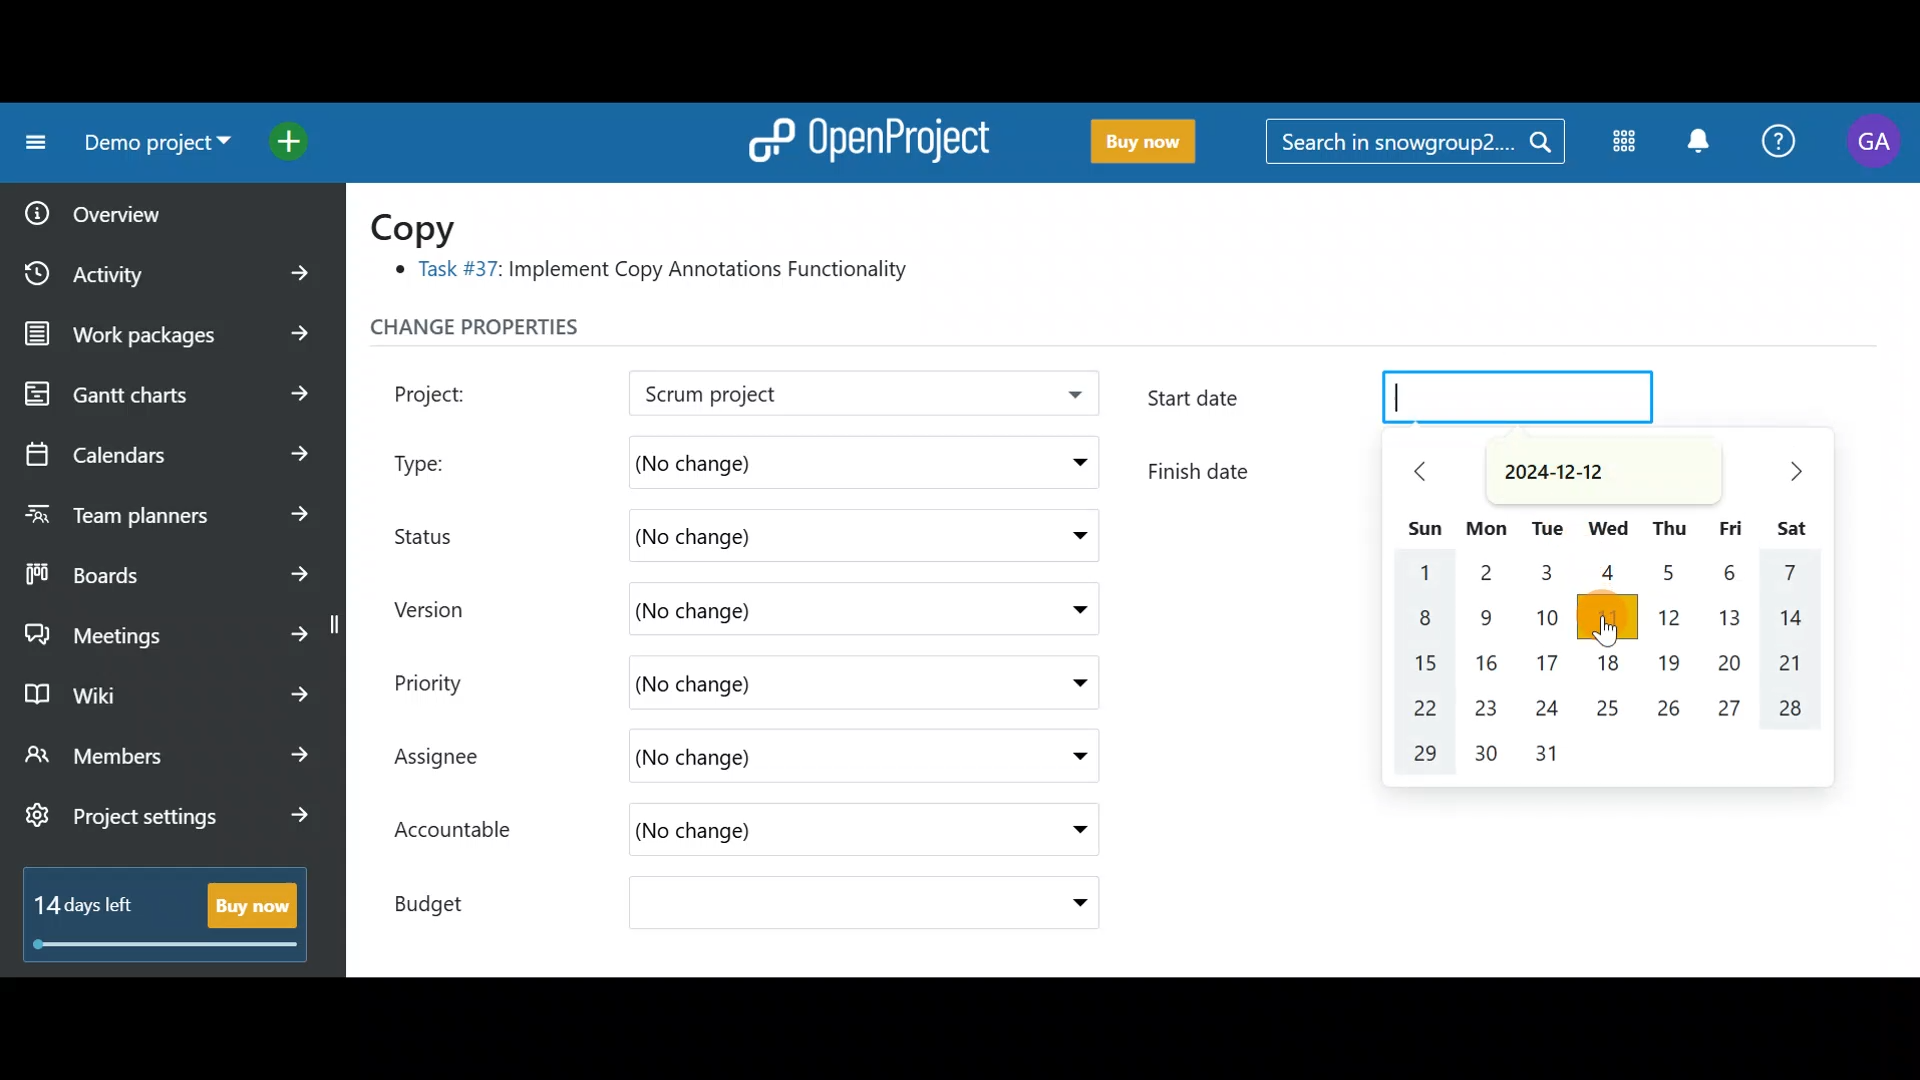 This screenshot has height=1080, width=1920. Describe the element at coordinates (660, 273) in the screenshot. I see `® Task #37: Implement Copy Annotations Functionality` at that location.